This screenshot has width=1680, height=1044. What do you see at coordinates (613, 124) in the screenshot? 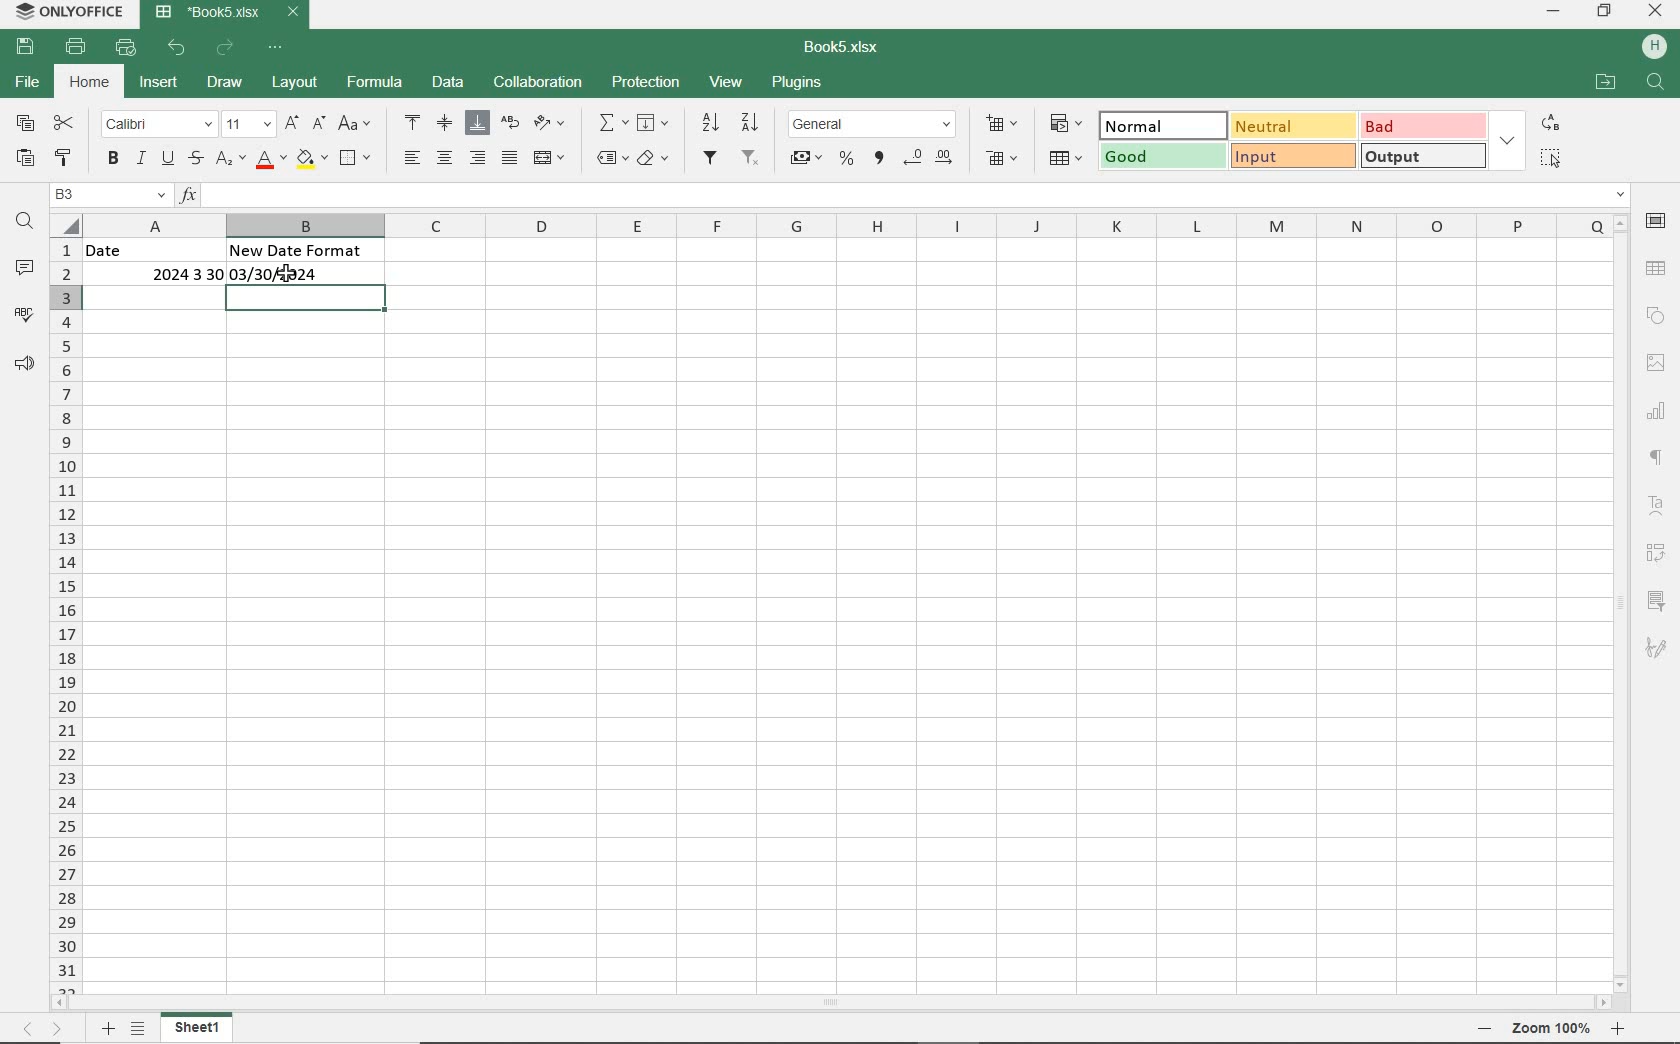
I see `SUMMATION` at bounding box center [613, 124].